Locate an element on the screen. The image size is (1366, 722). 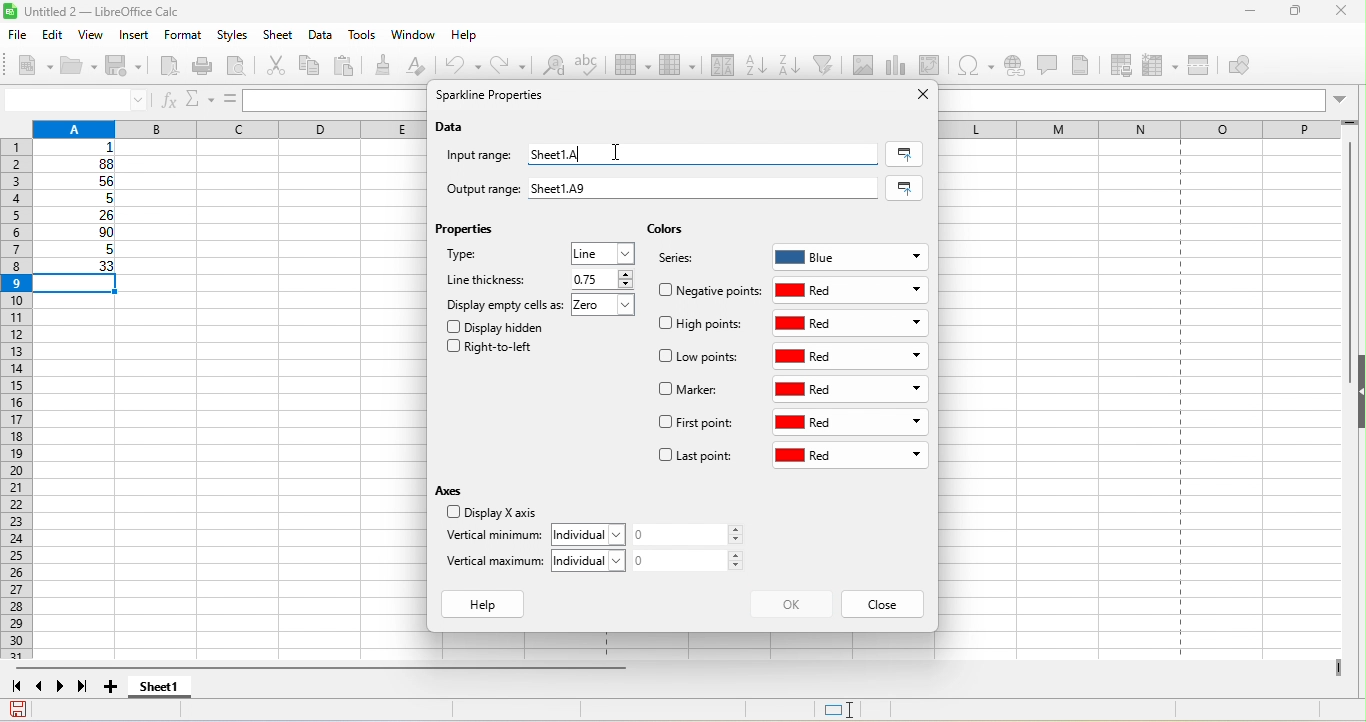
88 is located at coordinates (77, 164).